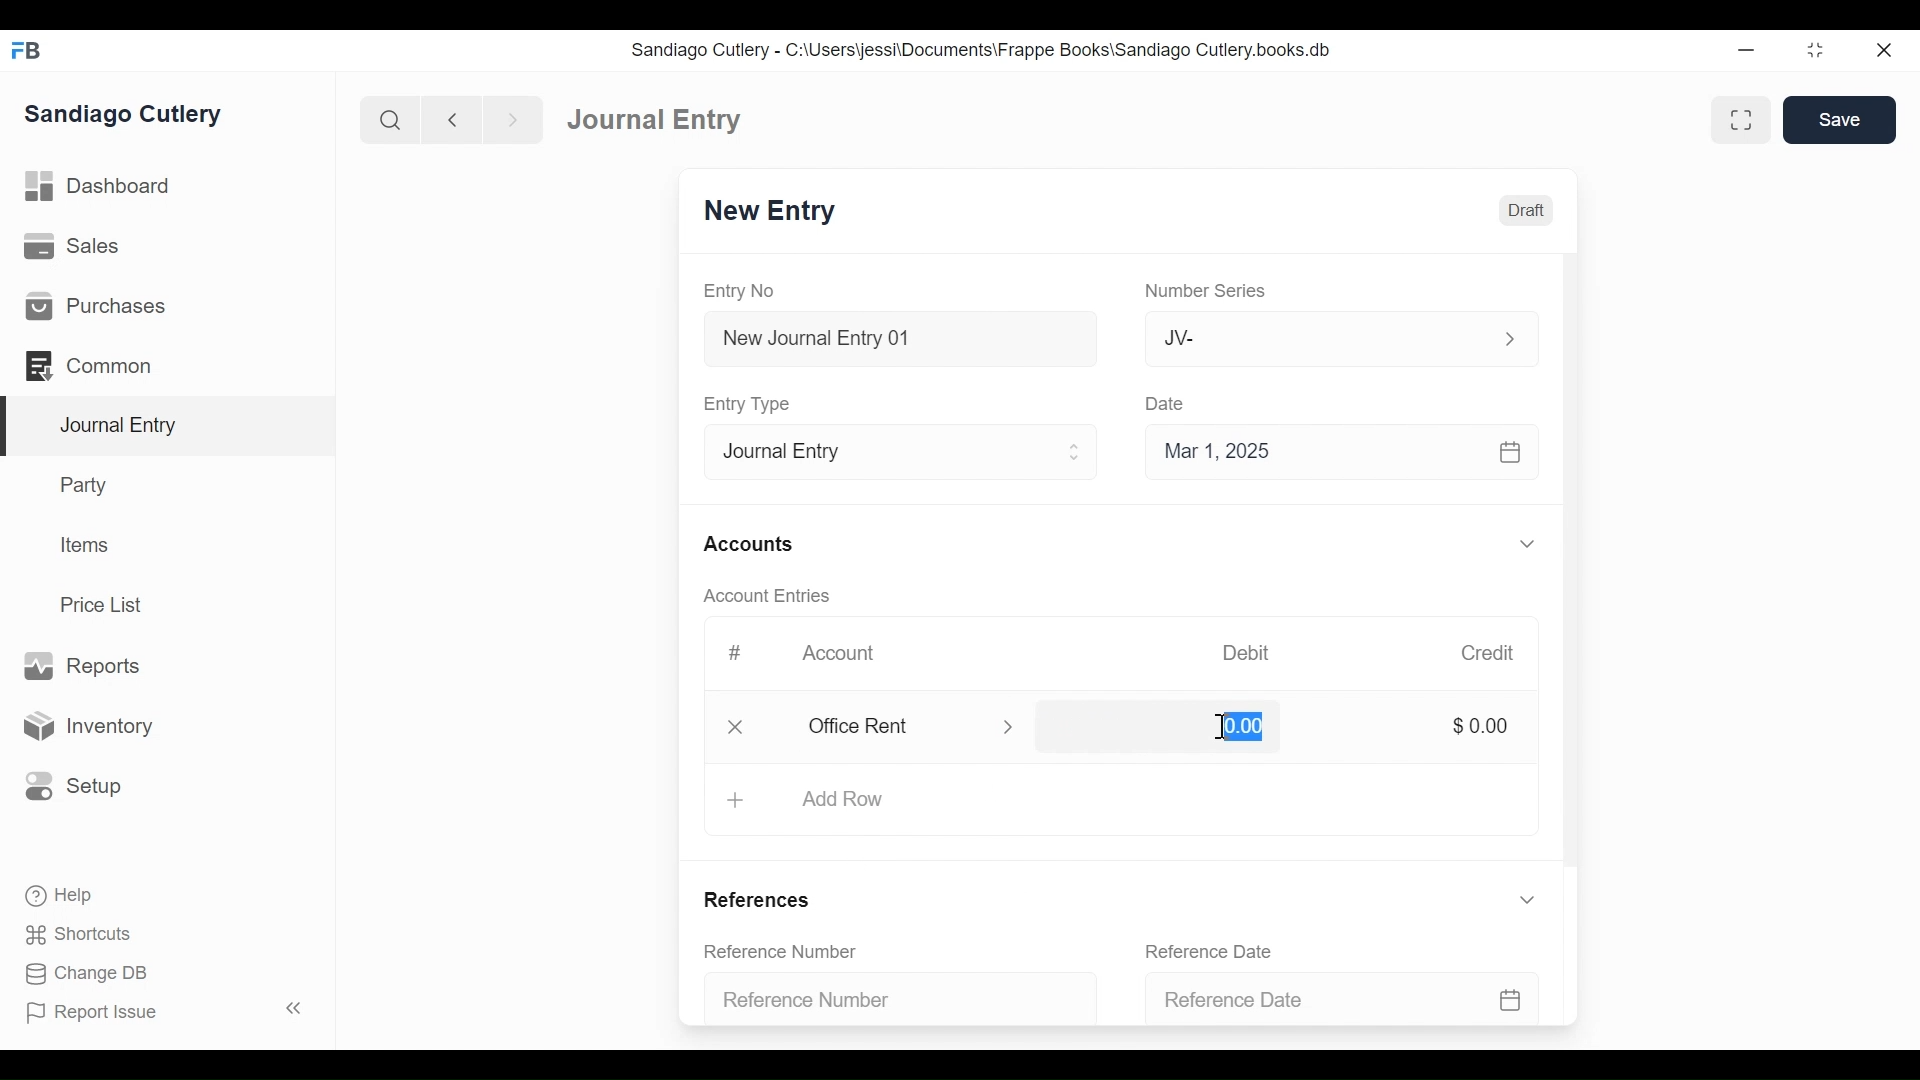 The image size is (1920, 1080). I want to click on next, so click(506, 117).